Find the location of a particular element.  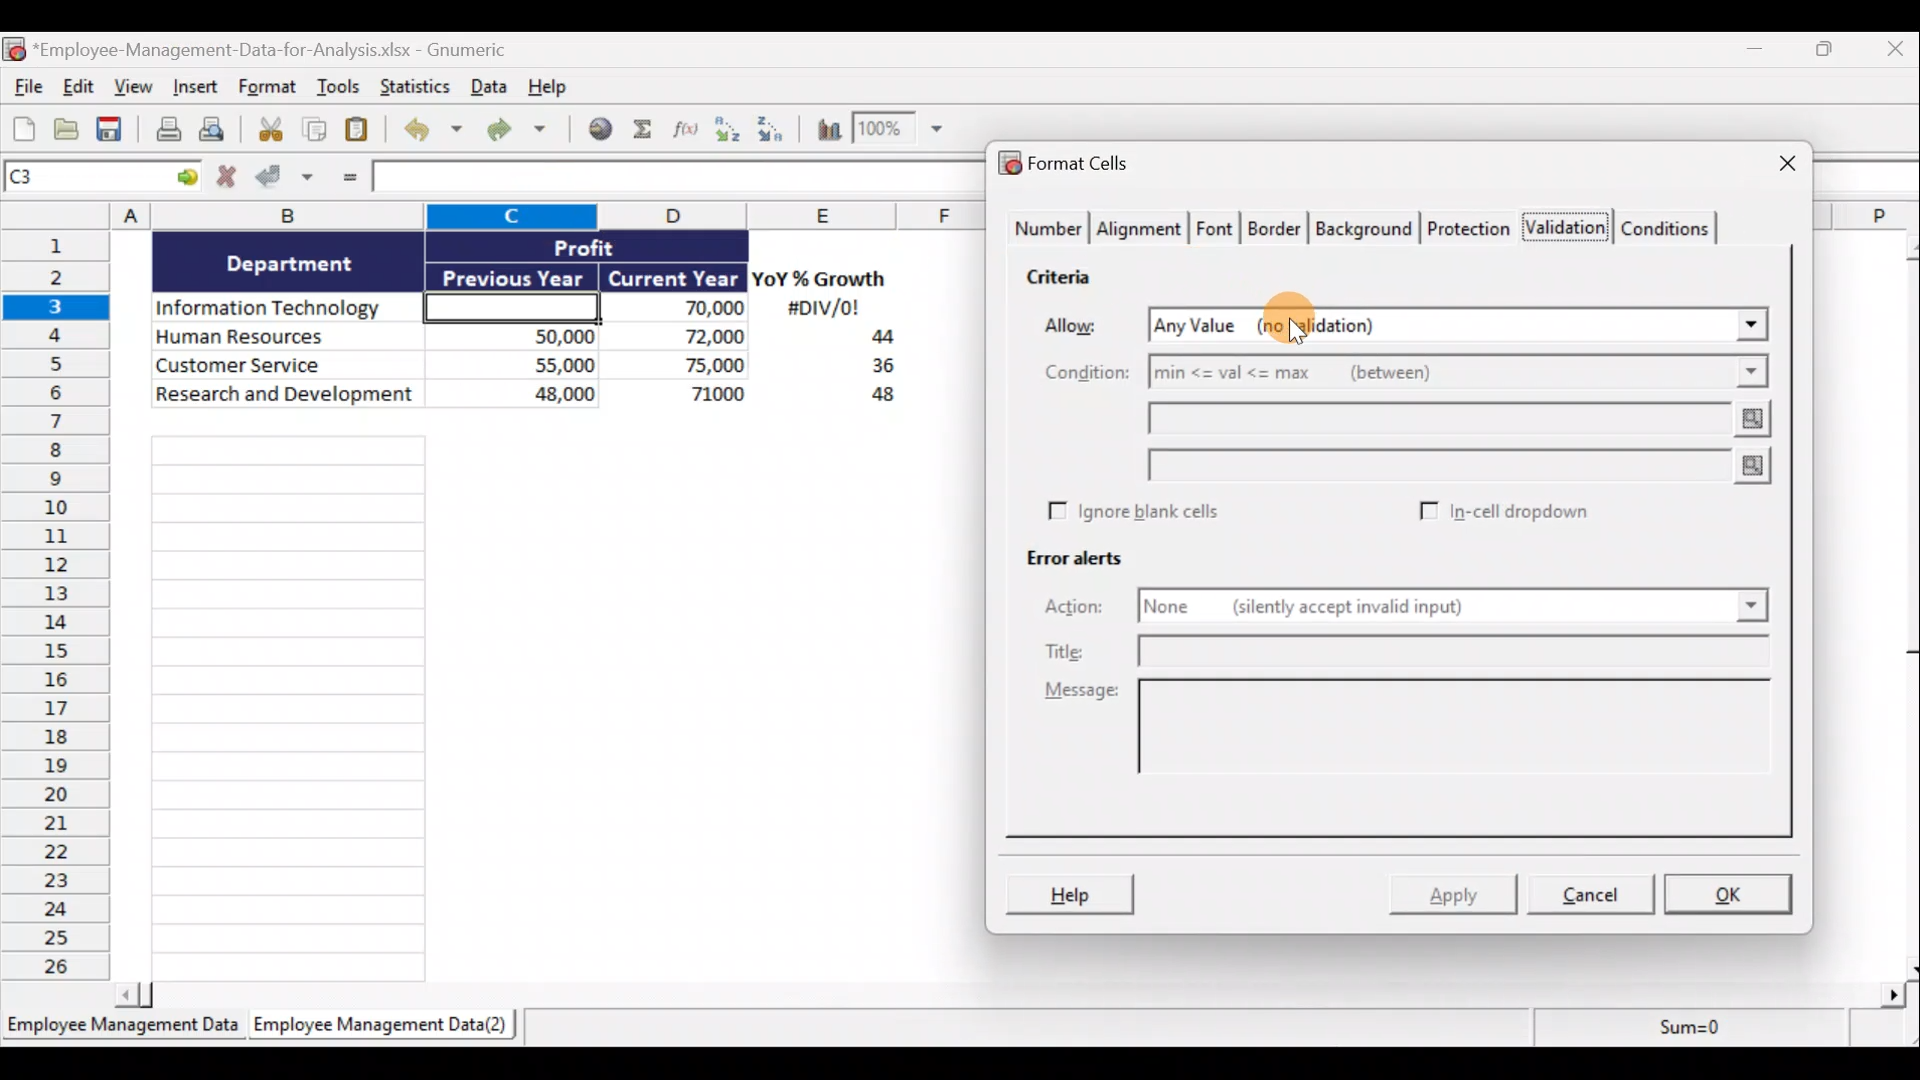

Rows is located at coordinates (62, 609).